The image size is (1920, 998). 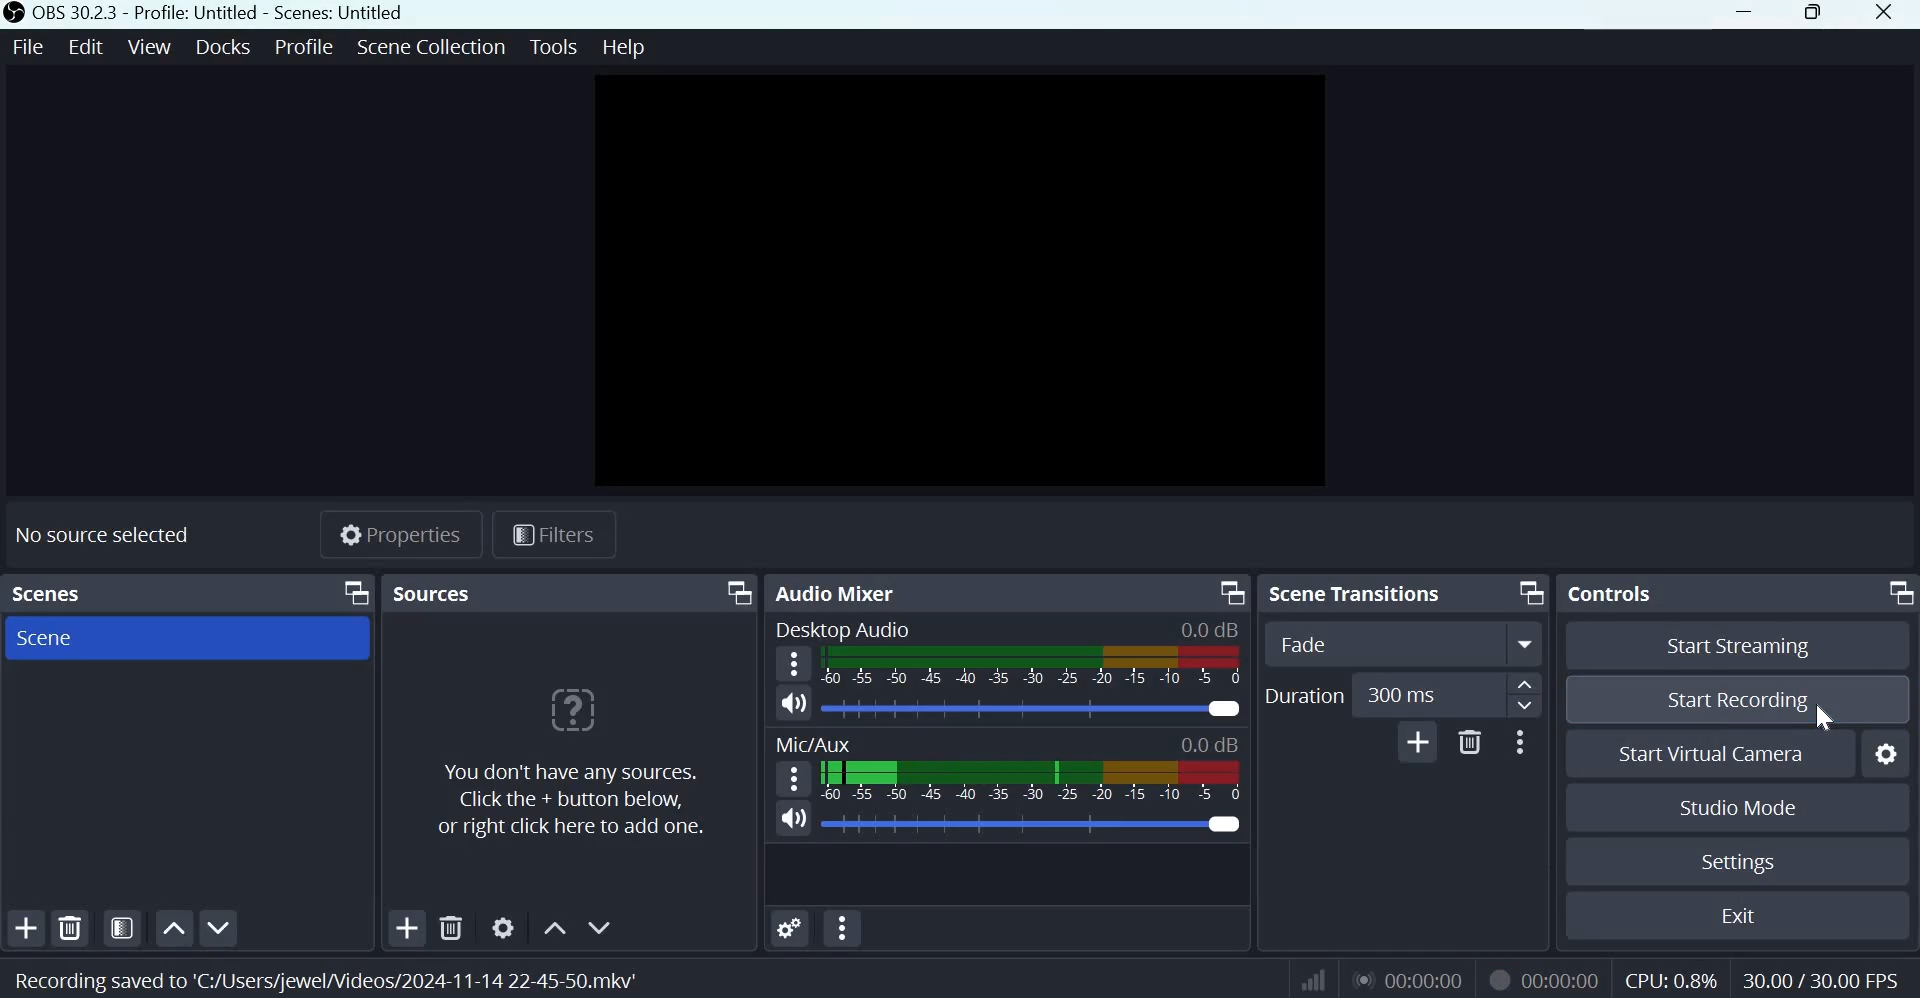 What do you see at coordinates (502, 927) in the screenshot?
I see `Open source properties` at bounding box center [502, 927].